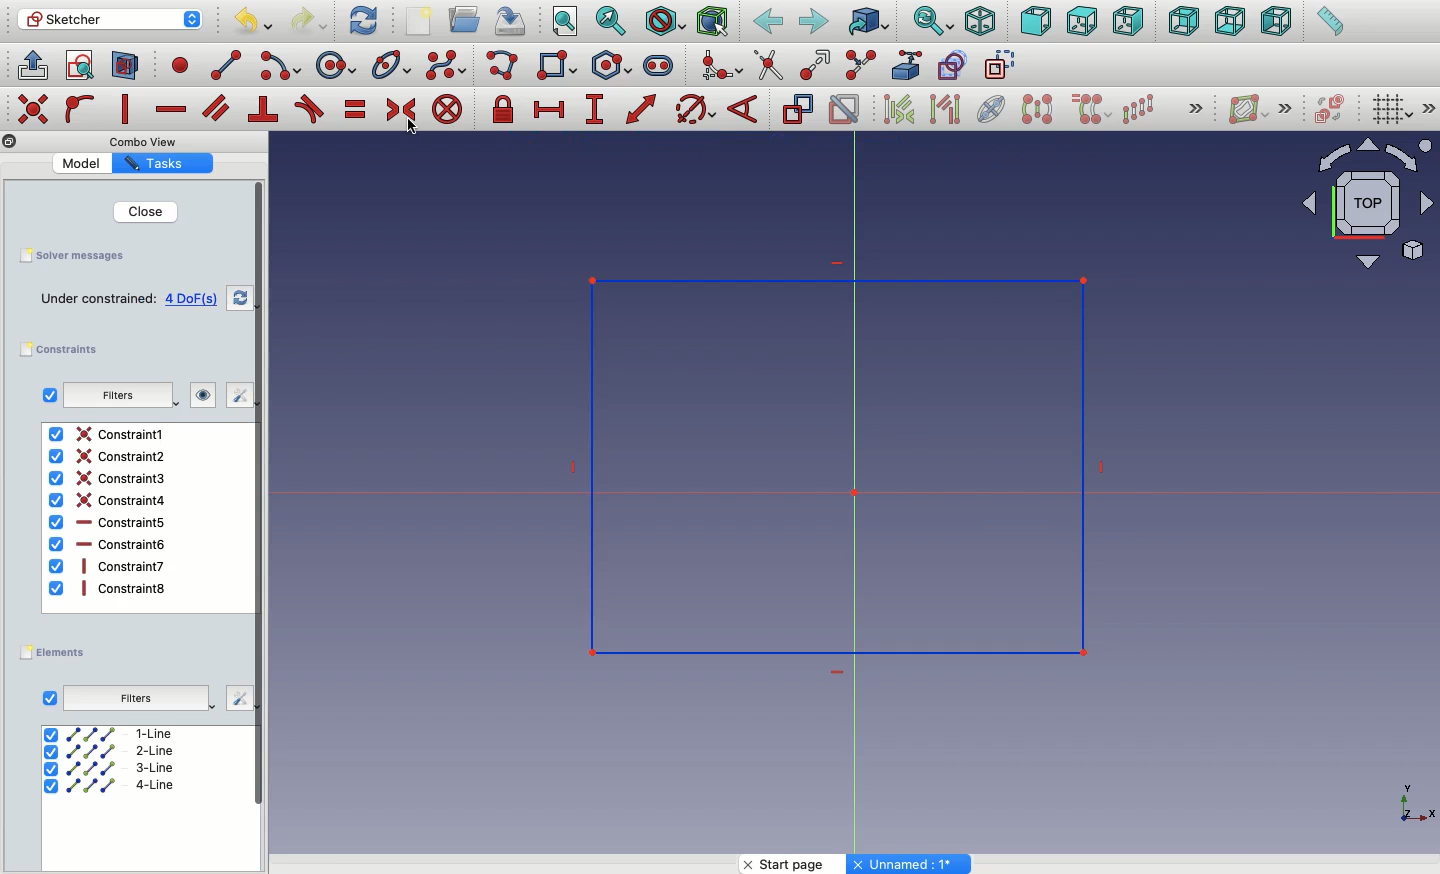 This screenshot has width=1440, height=874. Describe the element at coordinates (31, 64) in the screenshot. I see `leave sketch` at that location.